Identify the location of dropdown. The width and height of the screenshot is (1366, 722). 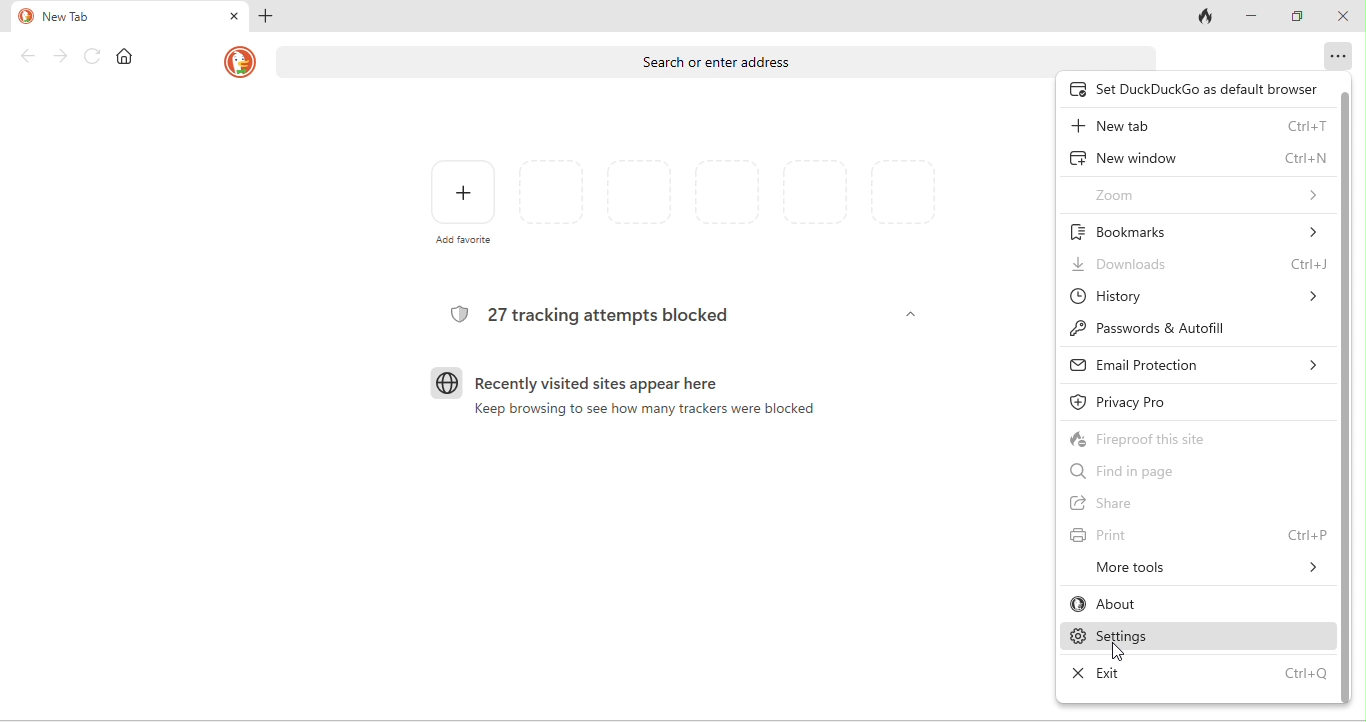
(910, 318).